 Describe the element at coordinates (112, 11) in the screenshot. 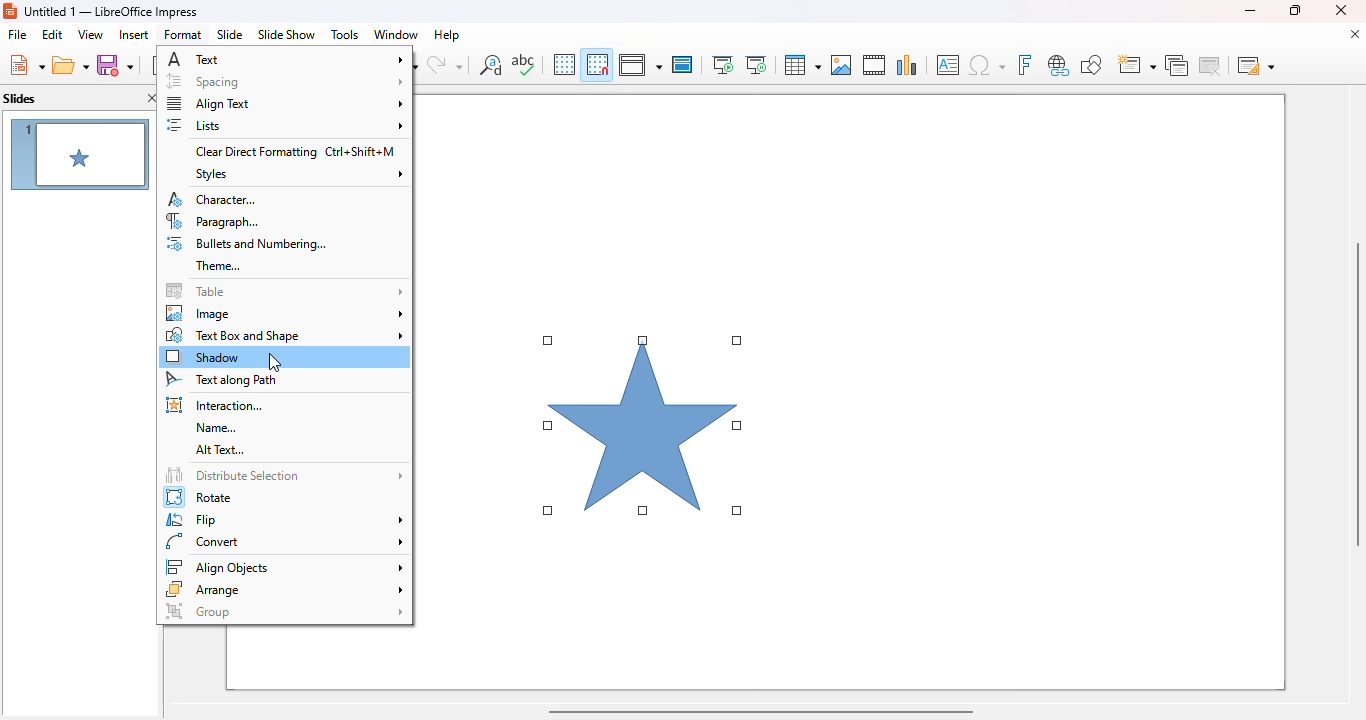

I see `title` at that location.